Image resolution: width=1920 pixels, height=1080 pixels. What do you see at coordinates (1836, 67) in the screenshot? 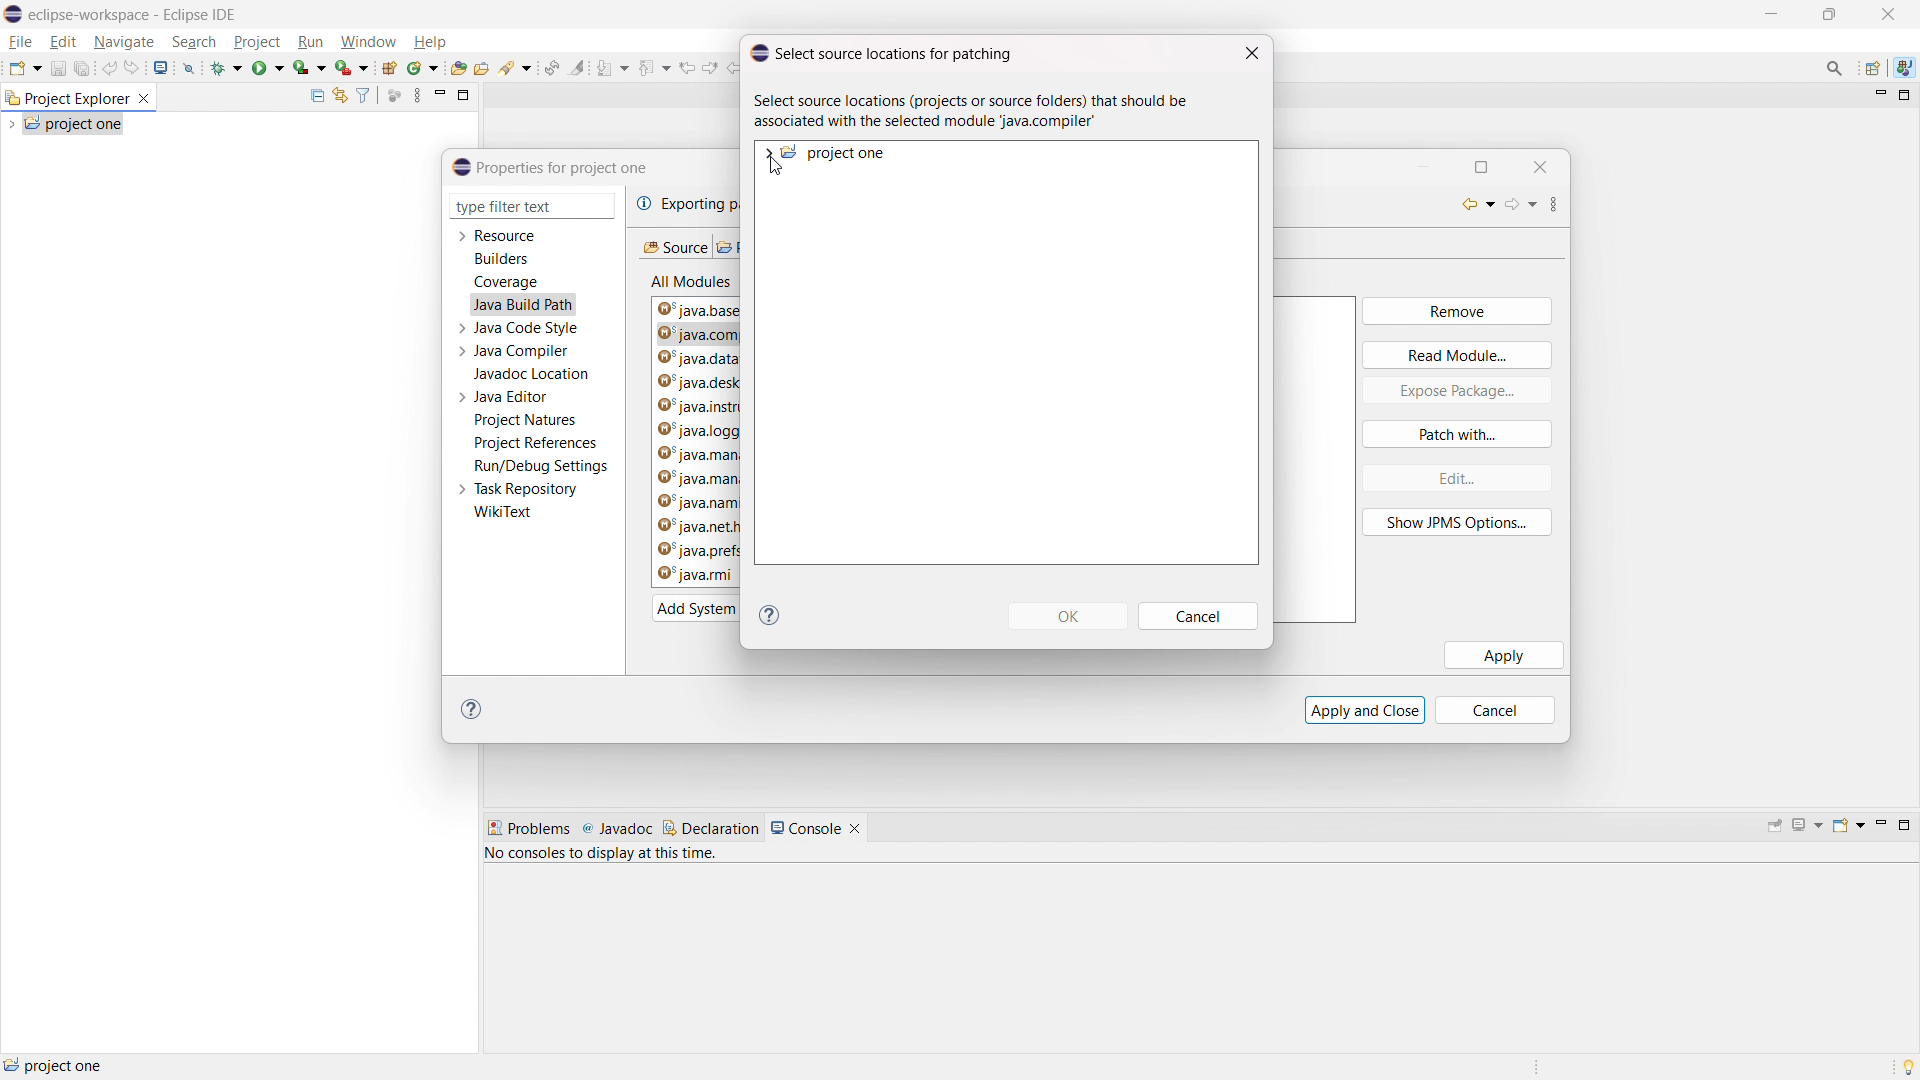
I see `access commands and other items` at bounding box center [1836, 67].